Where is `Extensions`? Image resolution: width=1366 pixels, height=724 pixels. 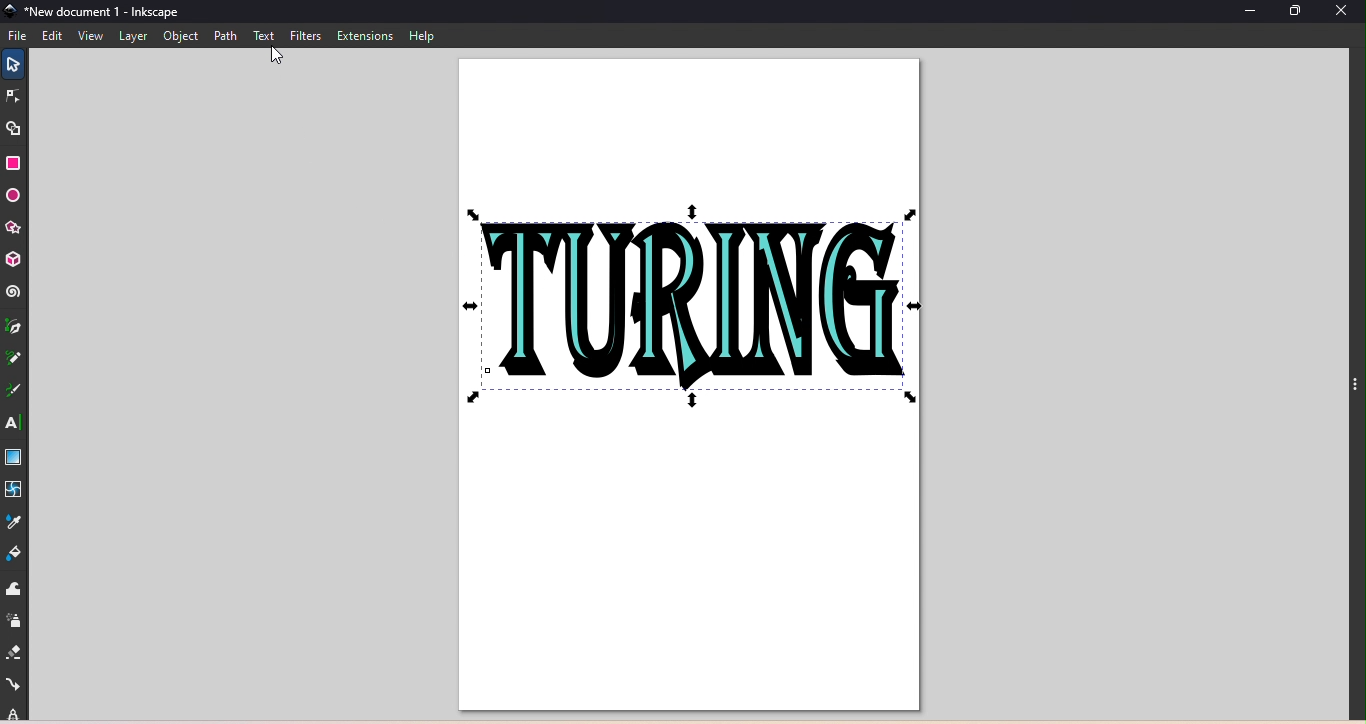 Extensions is located at coordinates (363, 35).